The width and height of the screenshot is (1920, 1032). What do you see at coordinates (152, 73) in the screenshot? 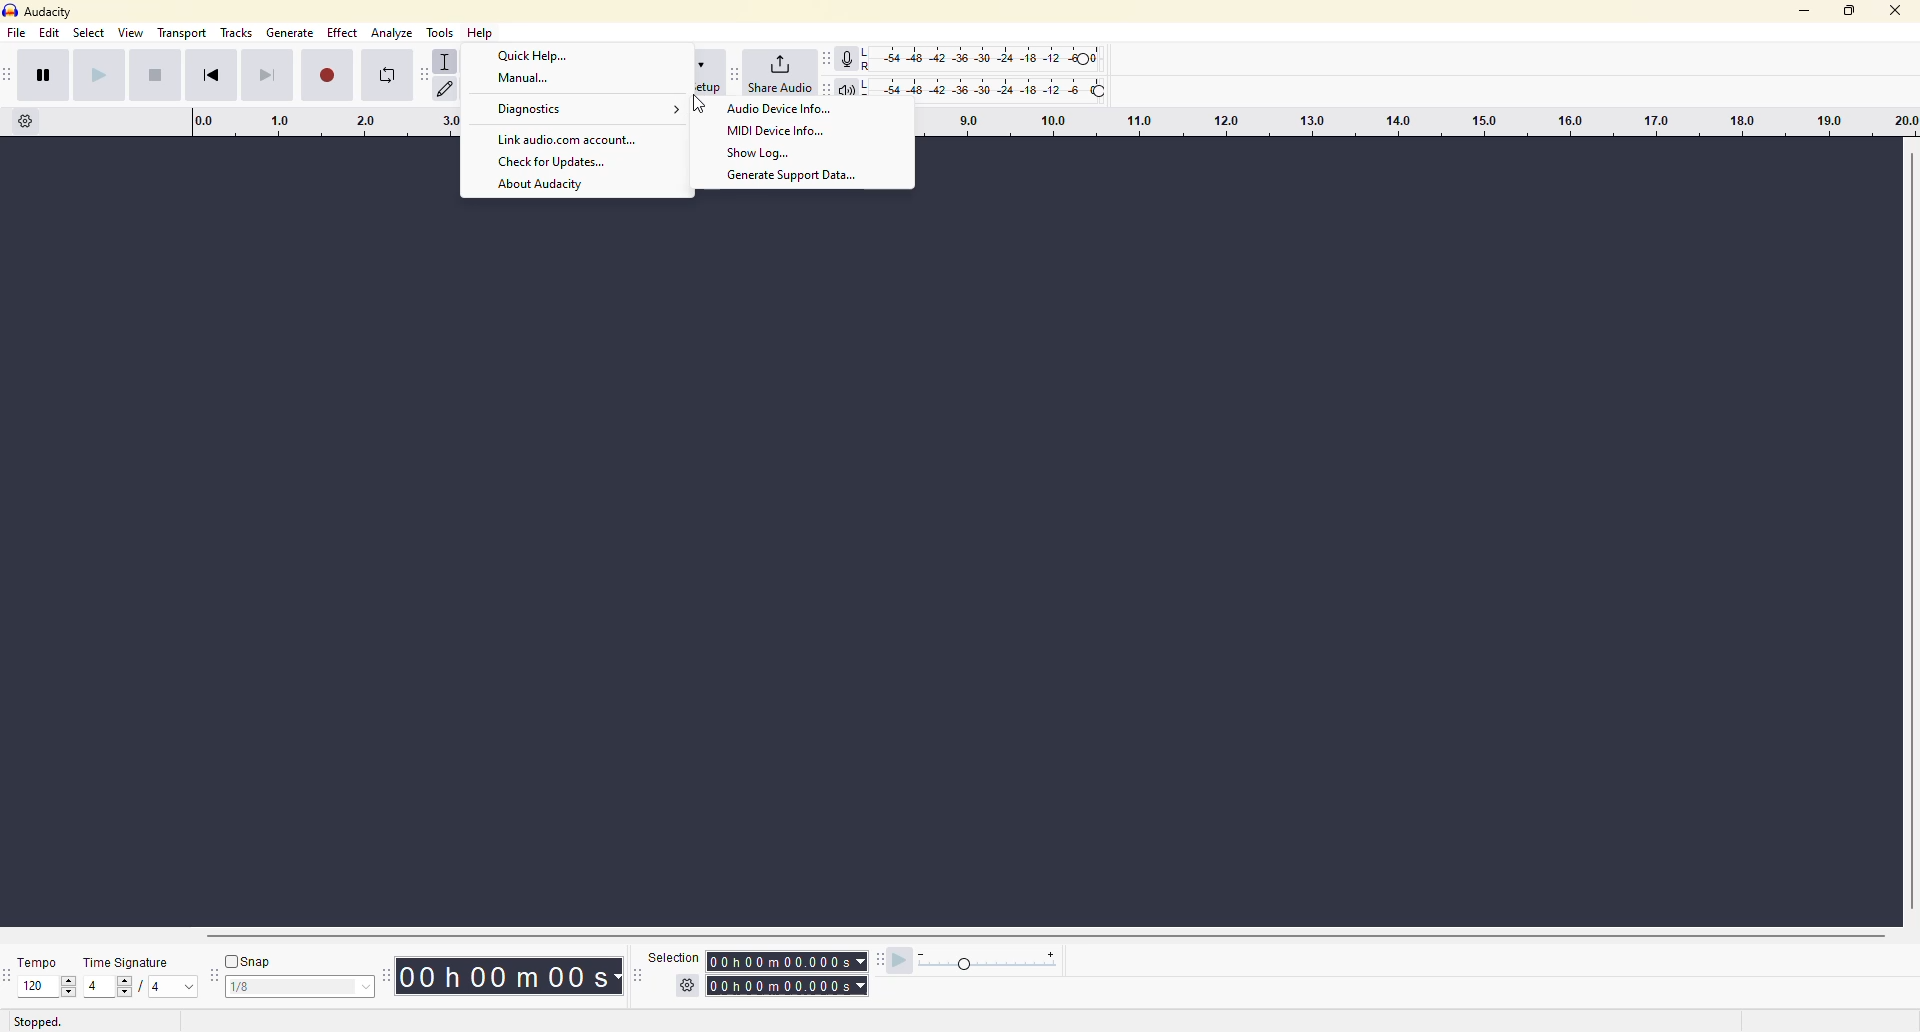
I see `stop` at bounding box center [152, 73].